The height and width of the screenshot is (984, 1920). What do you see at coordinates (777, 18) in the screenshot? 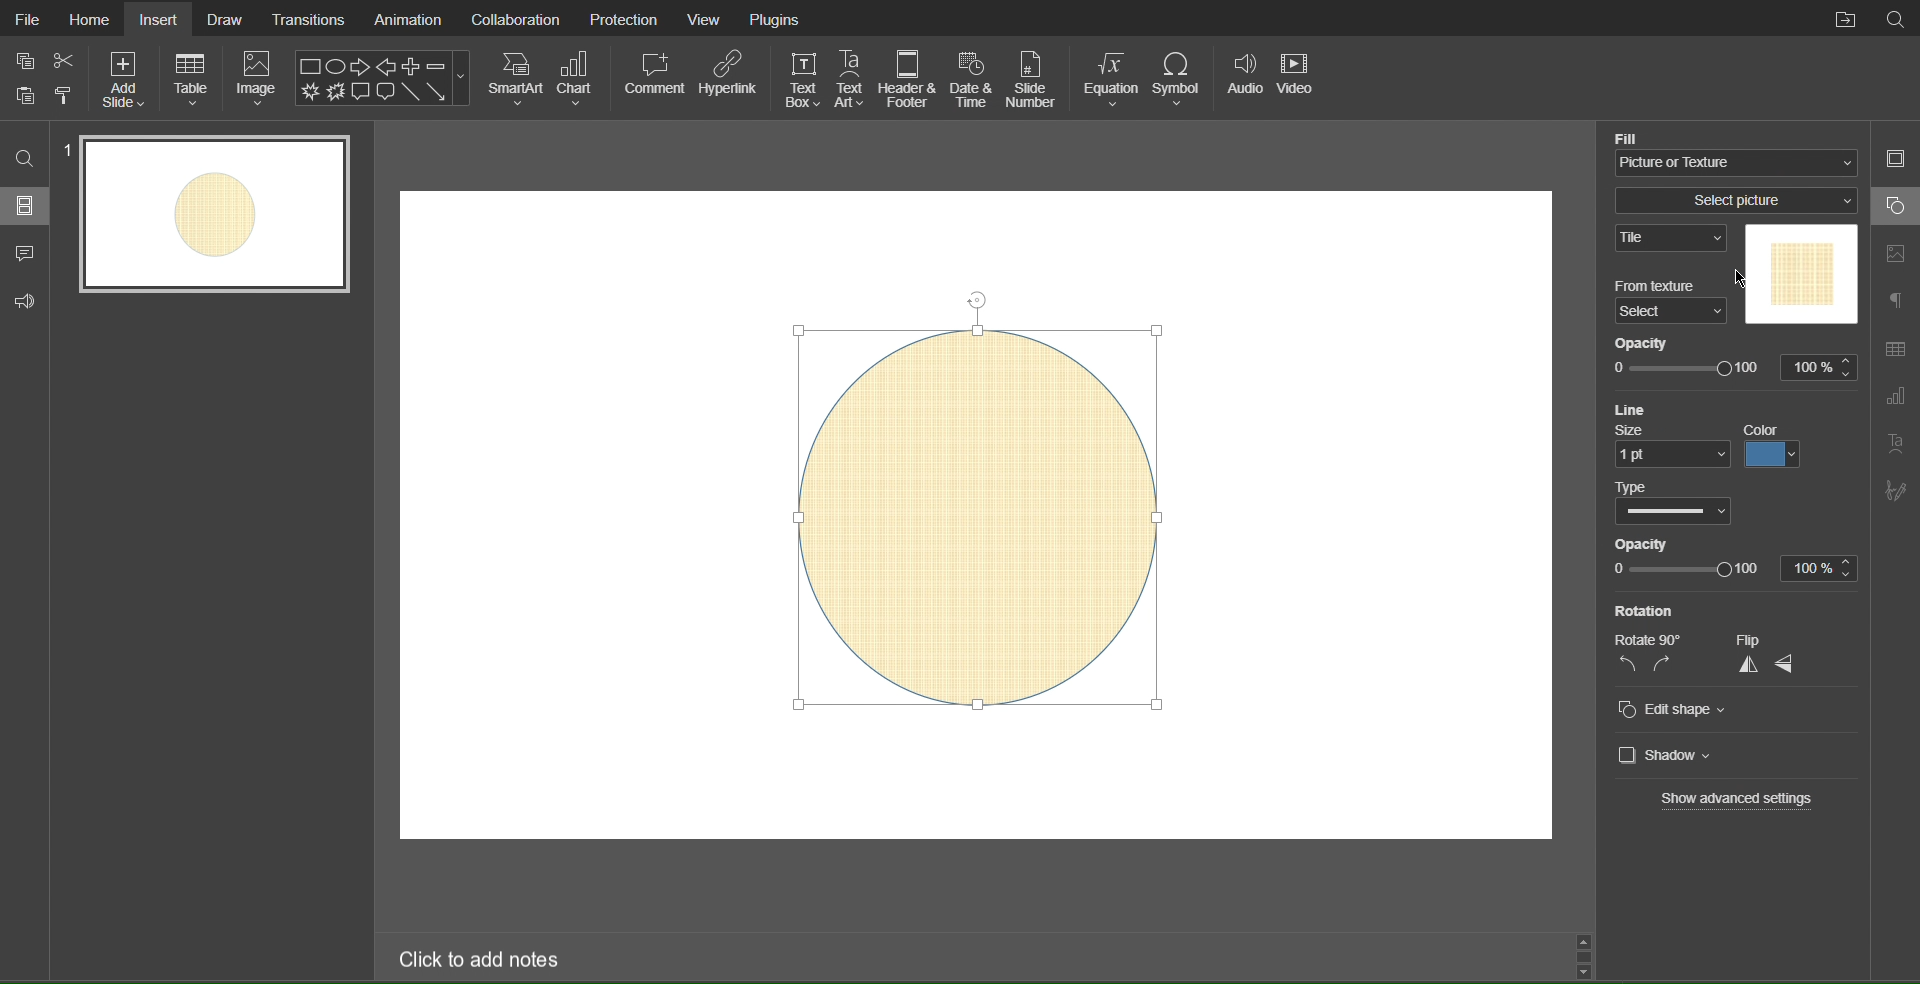
I see `Plugins` at bounding box center [777, 18].